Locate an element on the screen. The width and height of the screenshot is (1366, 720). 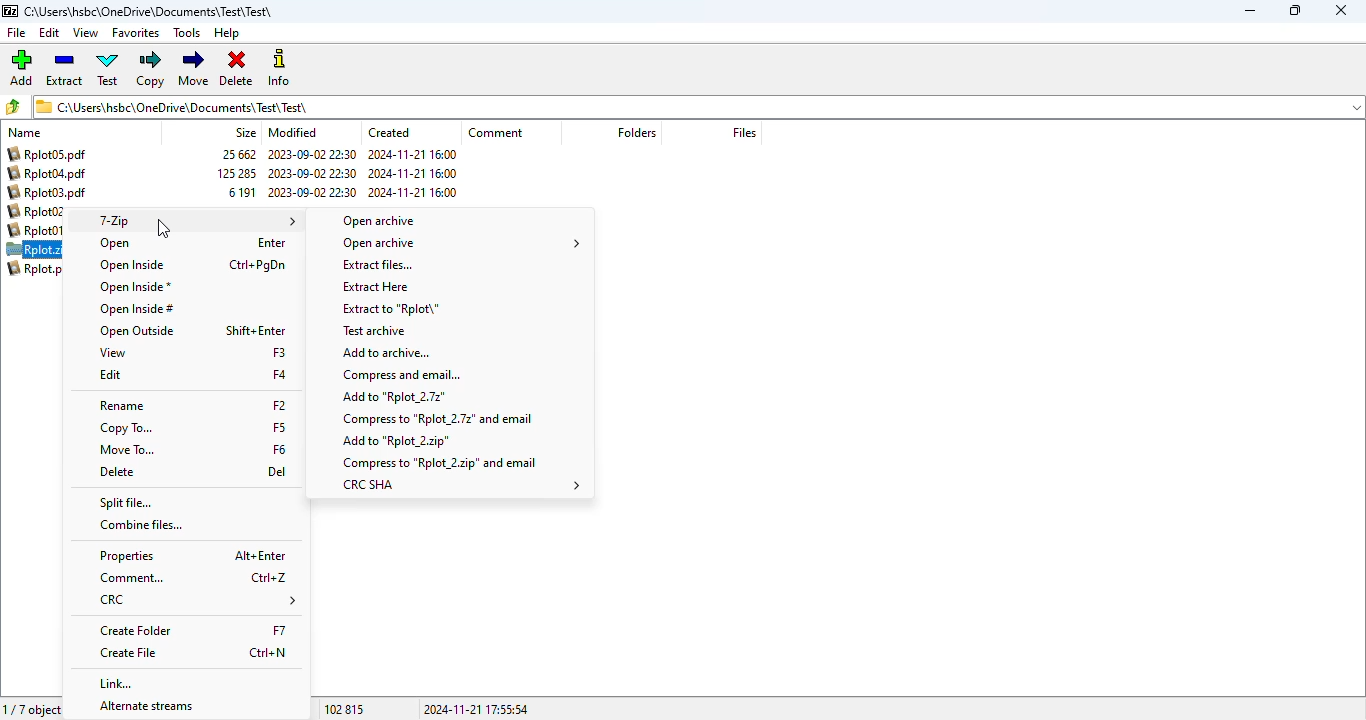
open is located at coordinates (116, 244).